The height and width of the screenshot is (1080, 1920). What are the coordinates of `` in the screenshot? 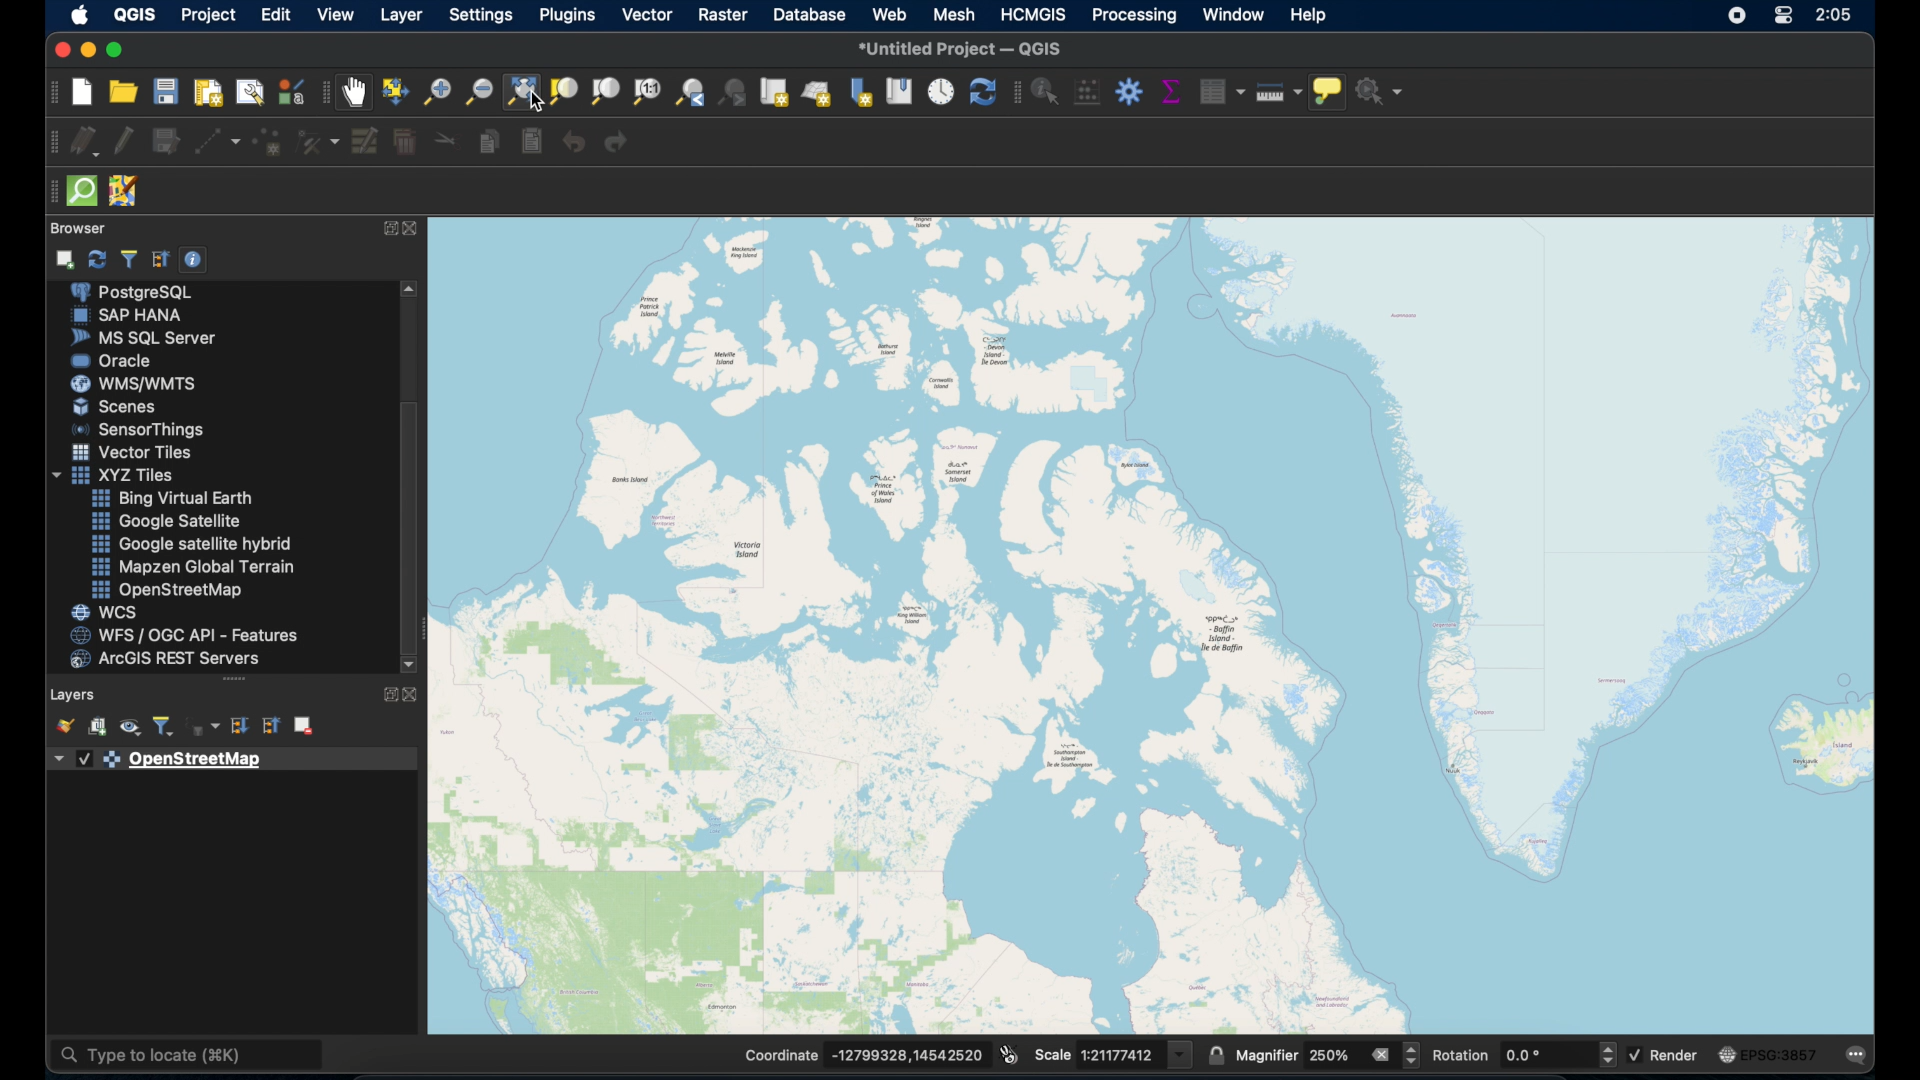 It's located at (364, 143).